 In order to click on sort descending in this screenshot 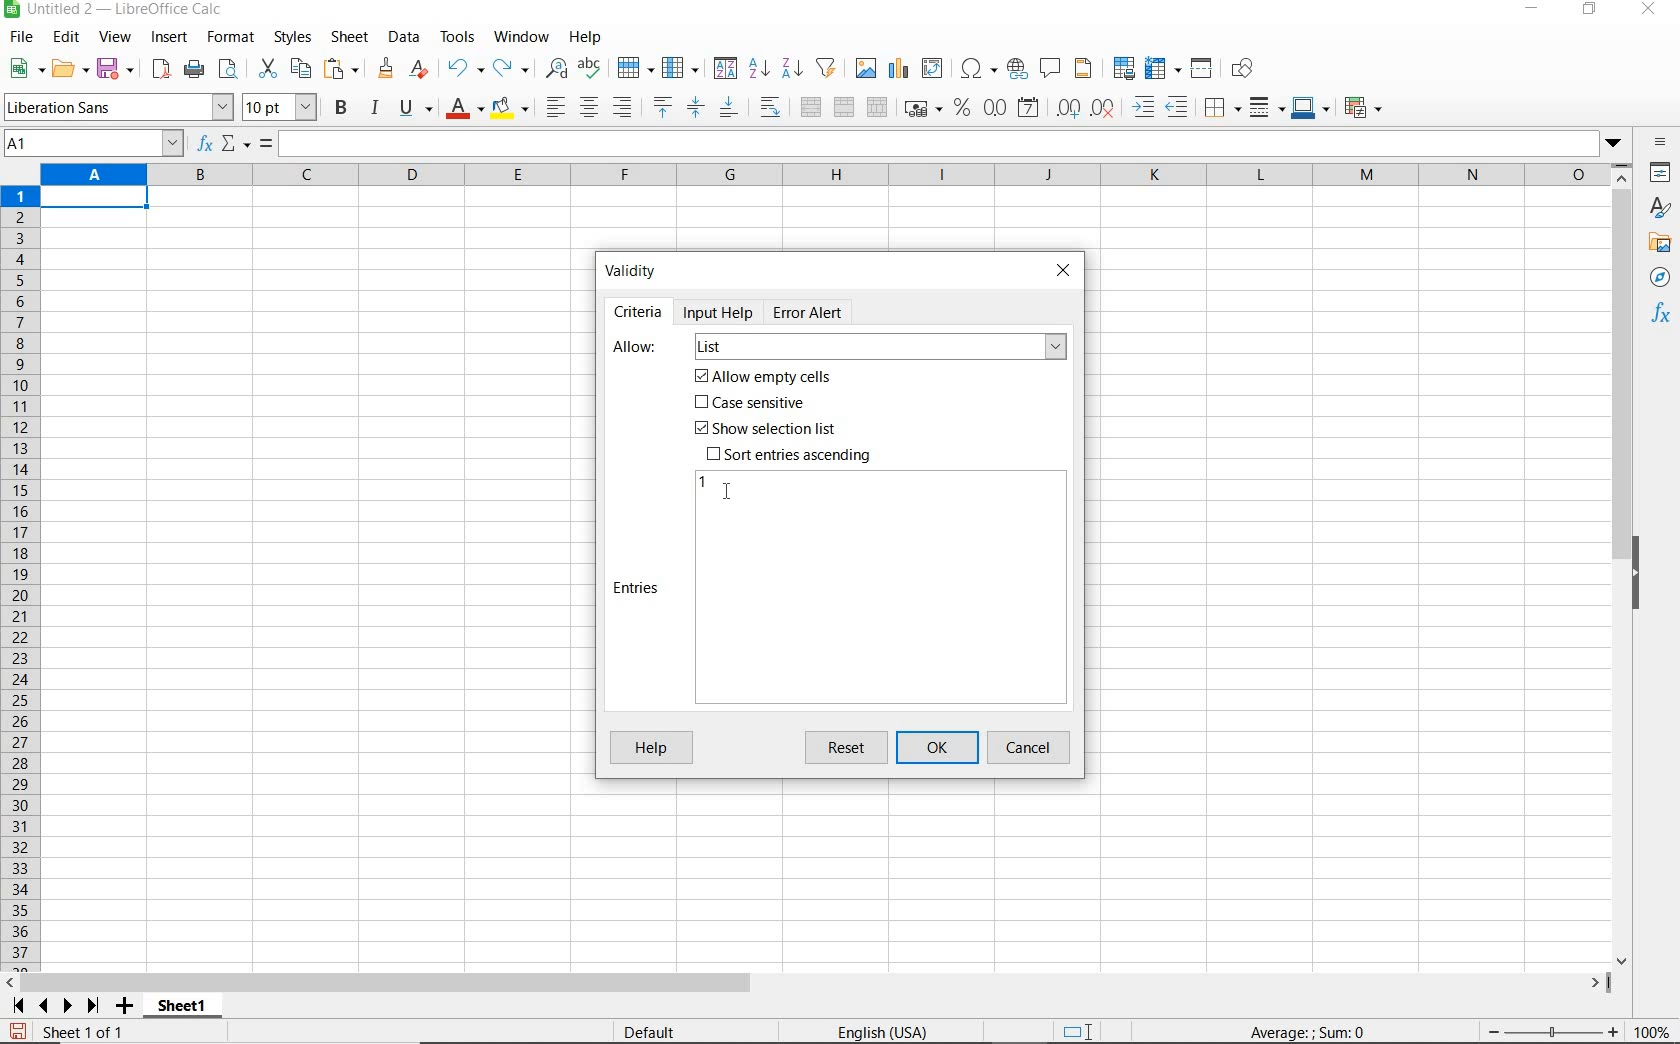, I will do `click(793, 67)`.